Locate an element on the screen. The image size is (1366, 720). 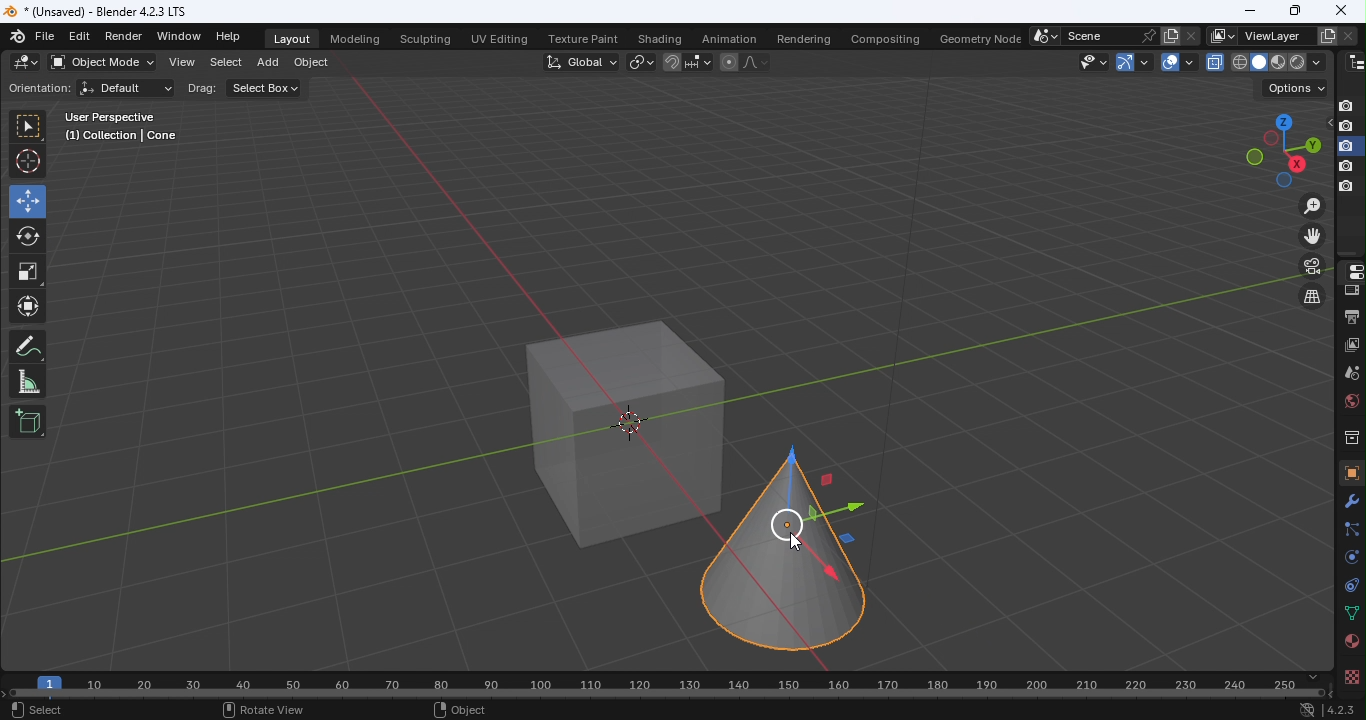
View layer is located at coordinates (1353, 344).